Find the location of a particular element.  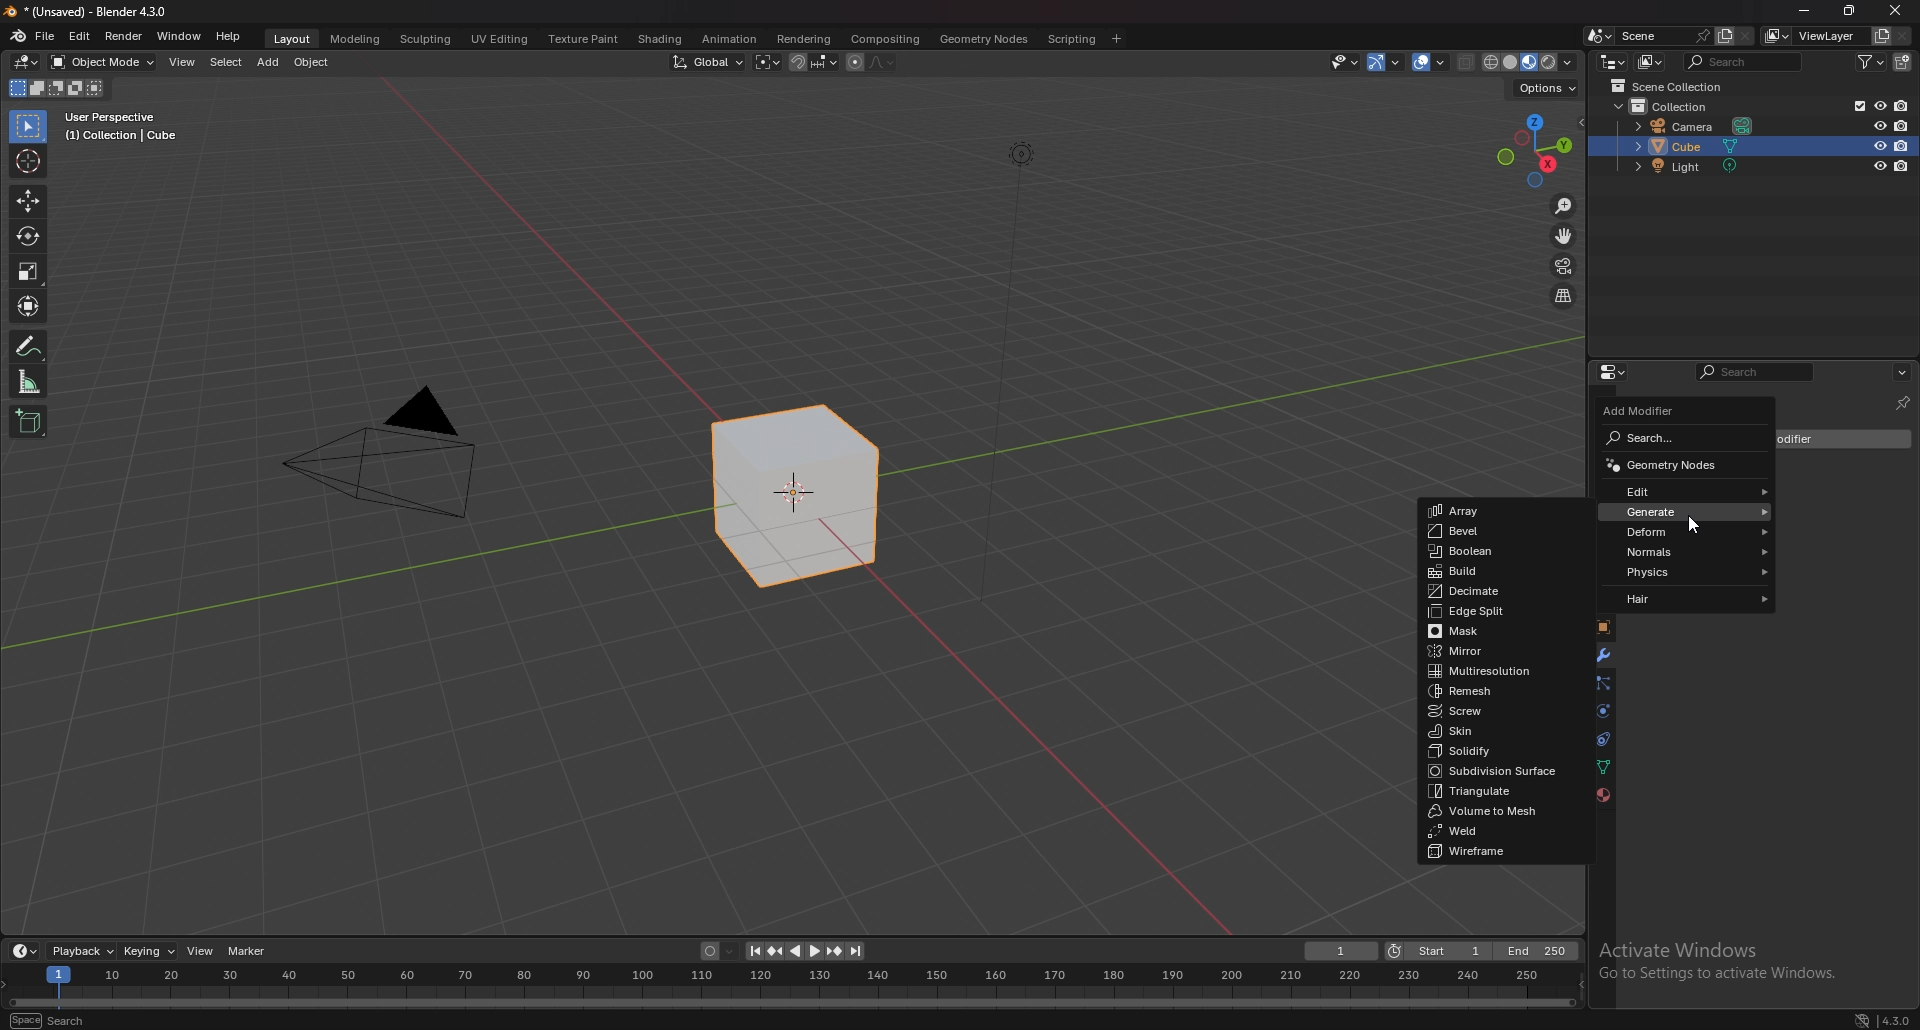

geometry nodes is located at coordinates (984, 38).